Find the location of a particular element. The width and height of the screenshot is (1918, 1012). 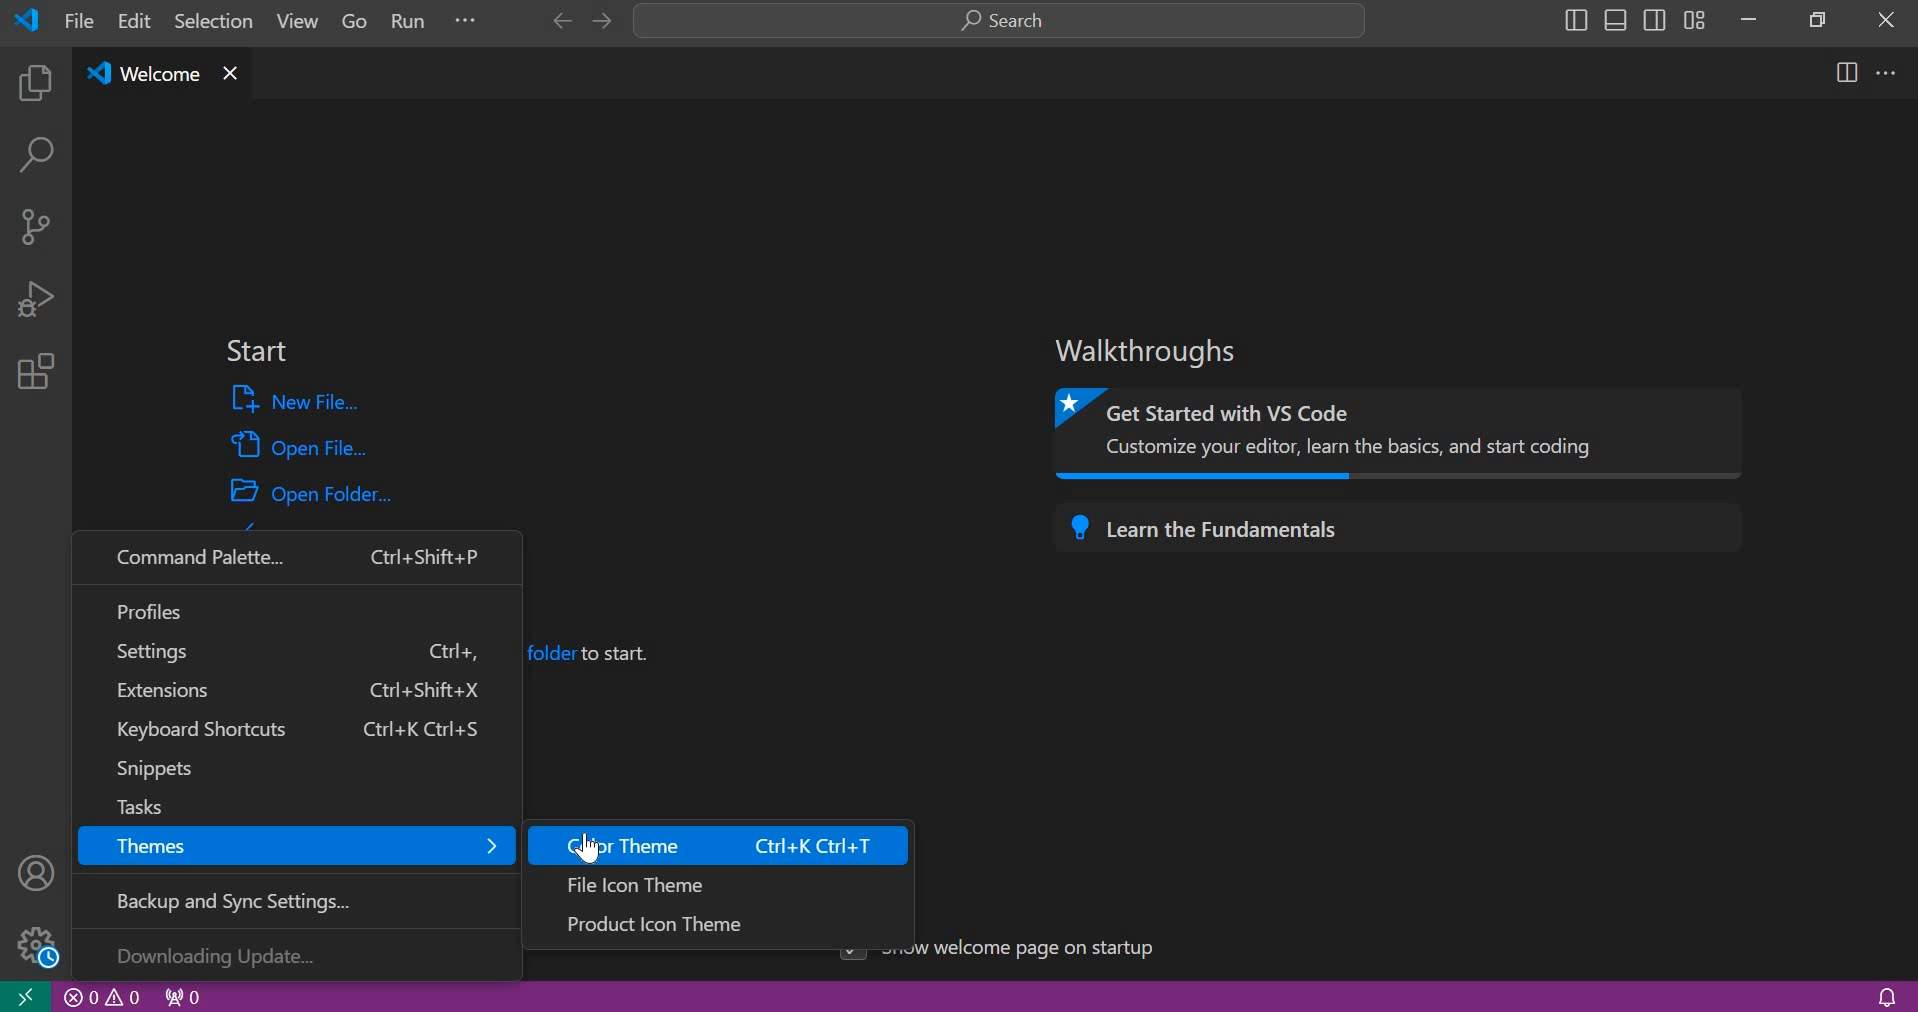

cursor at color theme position is located at coordinates (588, 848).